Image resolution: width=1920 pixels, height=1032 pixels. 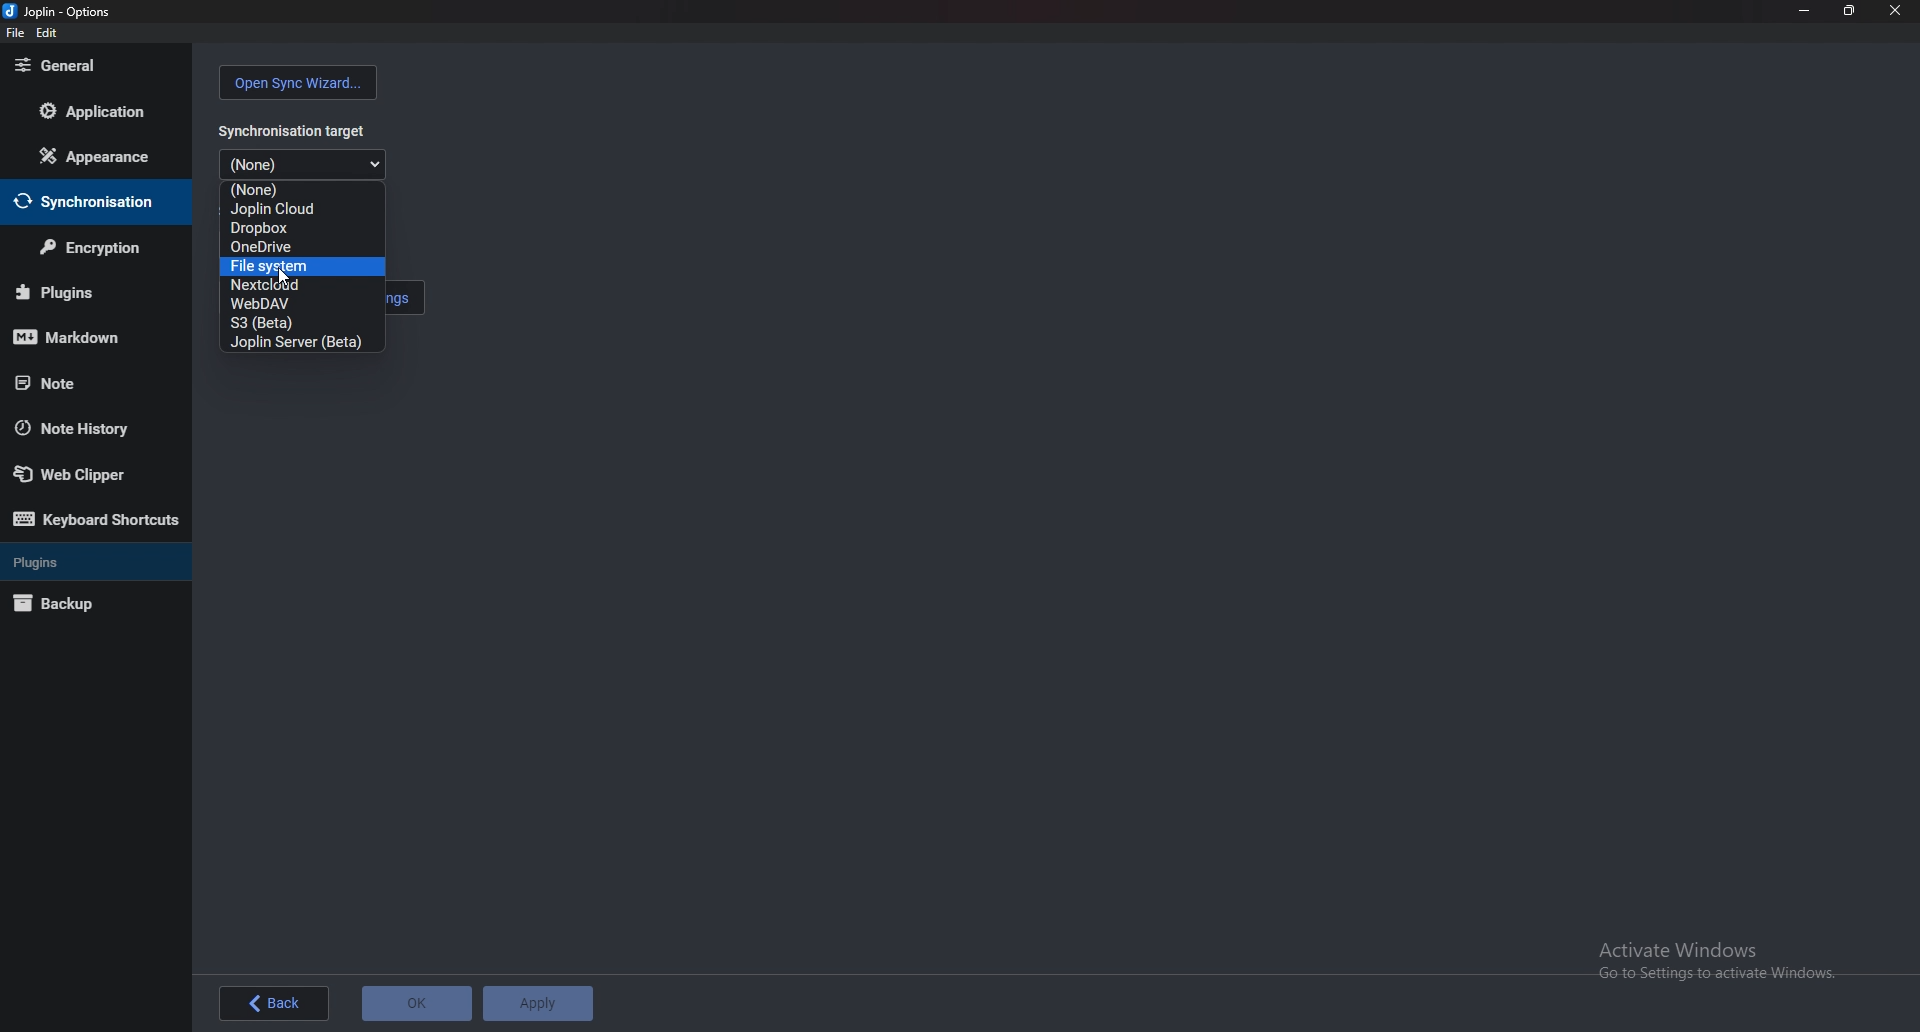 I want to click on Open sync wizard, so click(x=298, y=83).